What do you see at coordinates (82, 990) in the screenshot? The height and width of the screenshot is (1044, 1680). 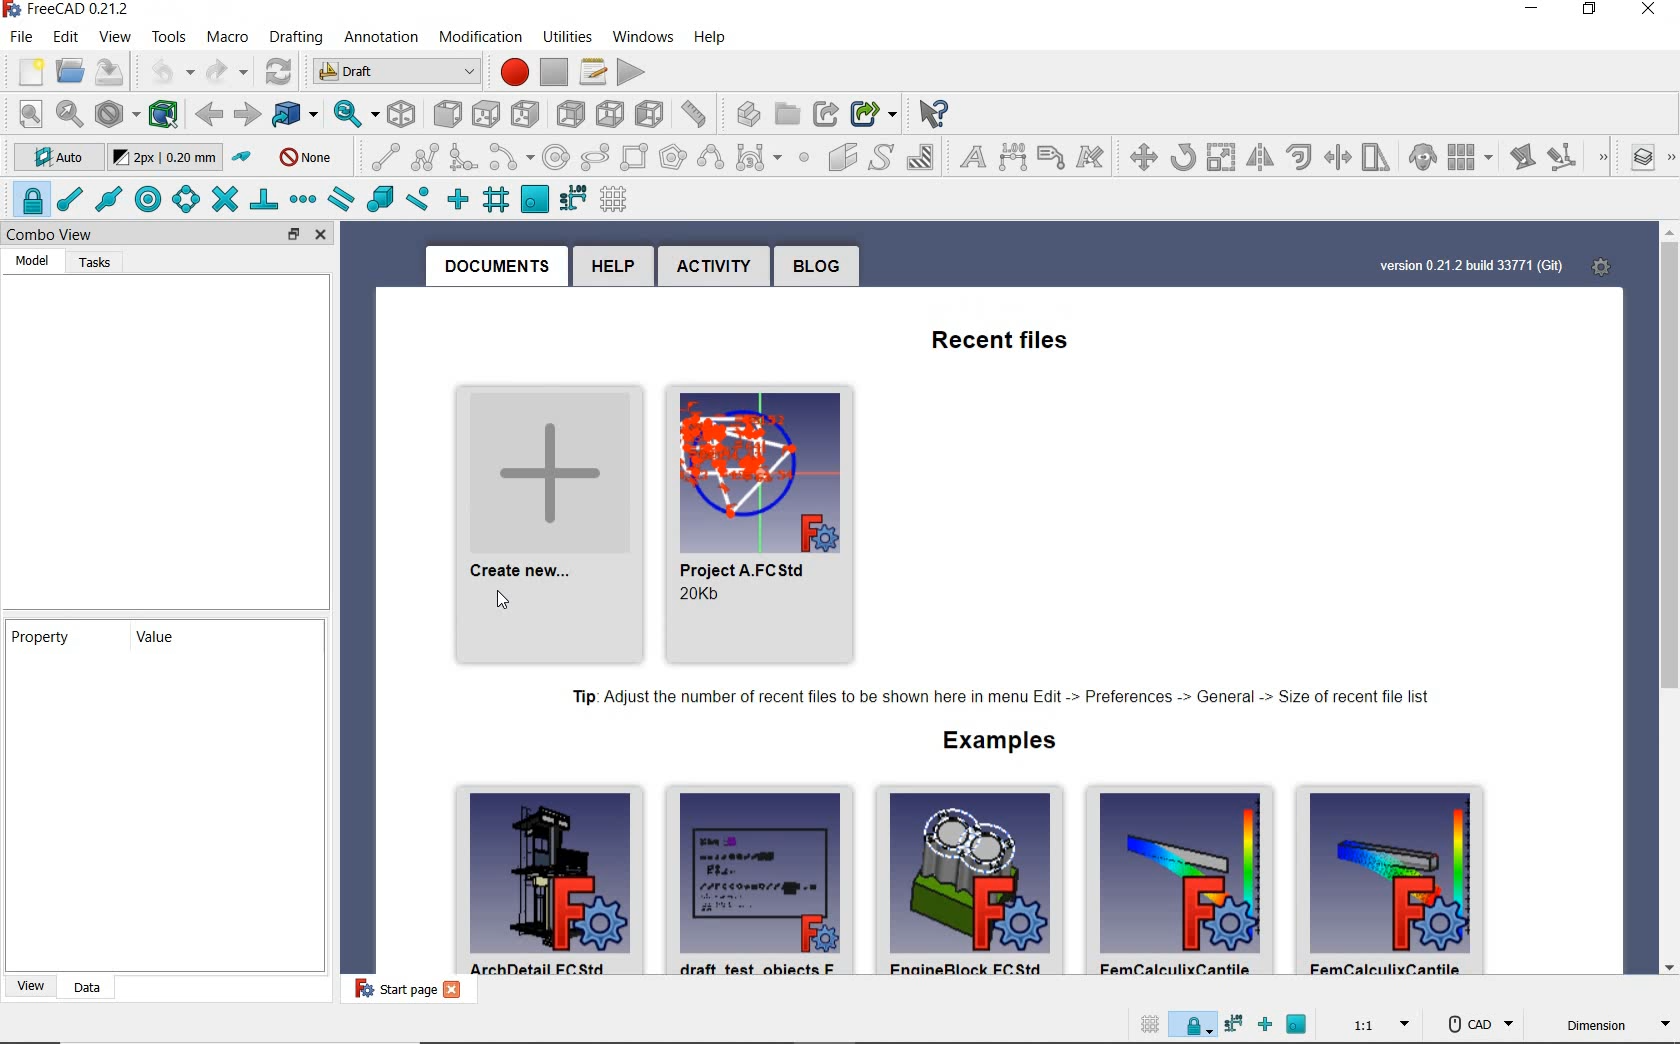 I see `data` at bounding box center [82, 990].